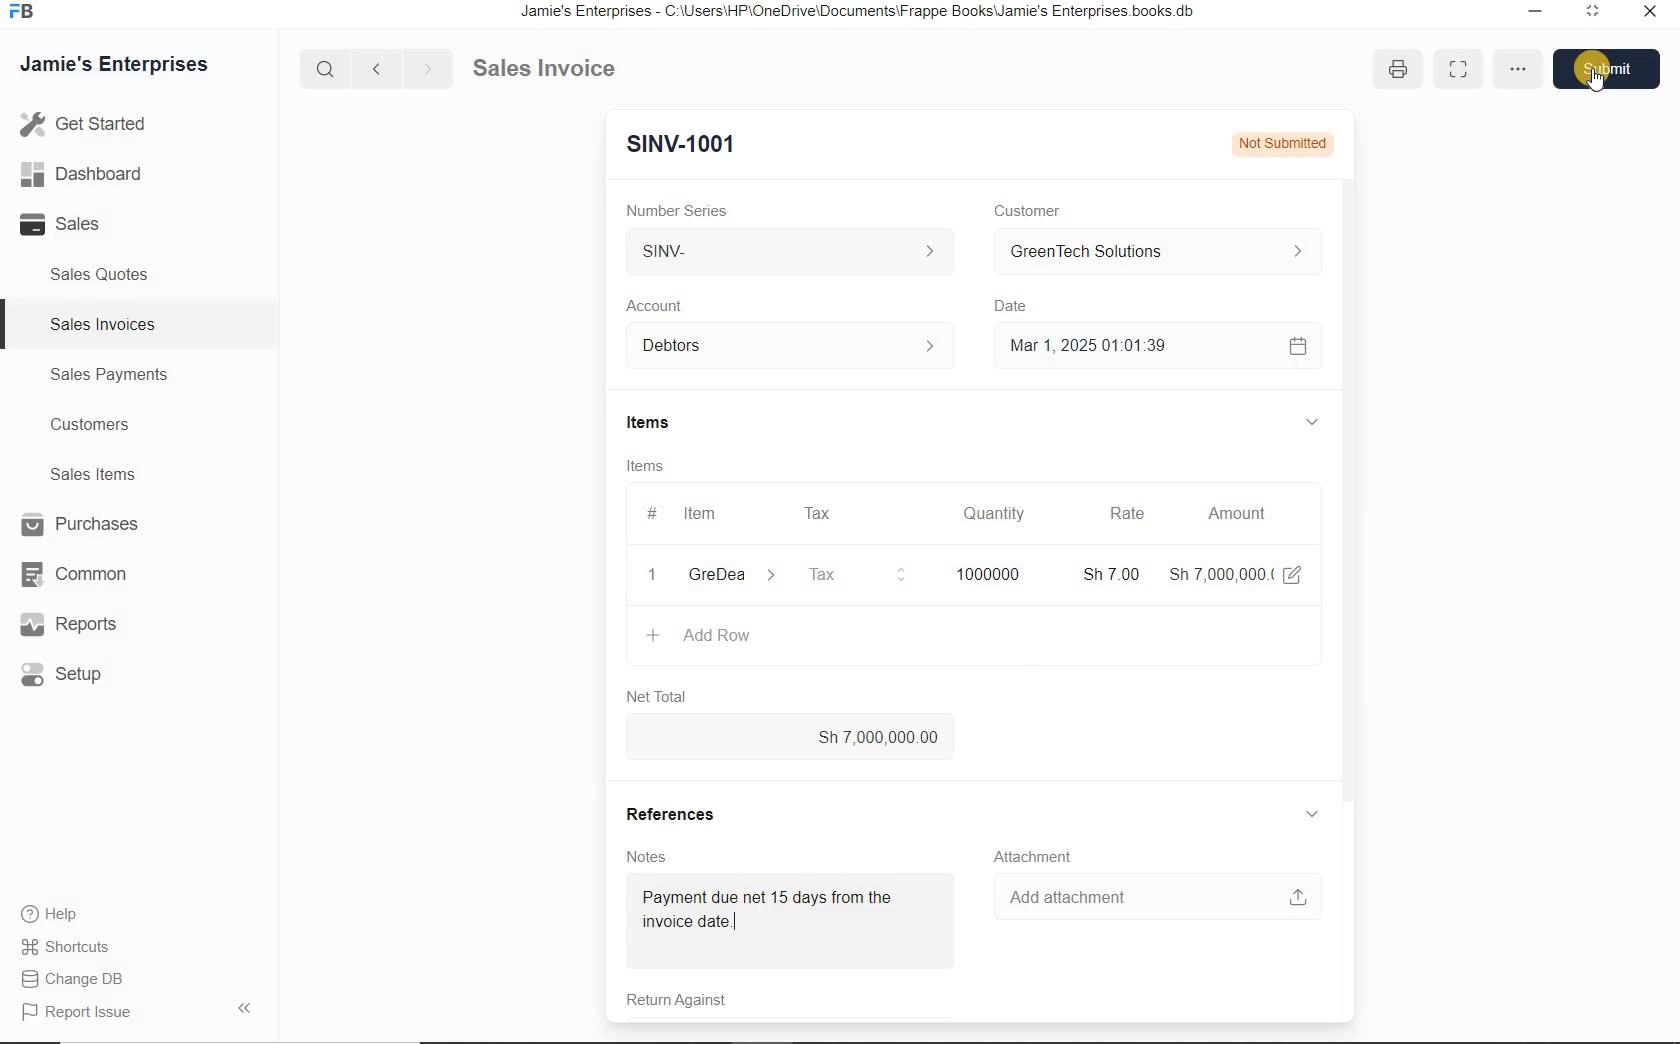  What do you see at coordinates (1293, 573) in the screenshot?
I see `edit` at bounding box center [1293, 573].